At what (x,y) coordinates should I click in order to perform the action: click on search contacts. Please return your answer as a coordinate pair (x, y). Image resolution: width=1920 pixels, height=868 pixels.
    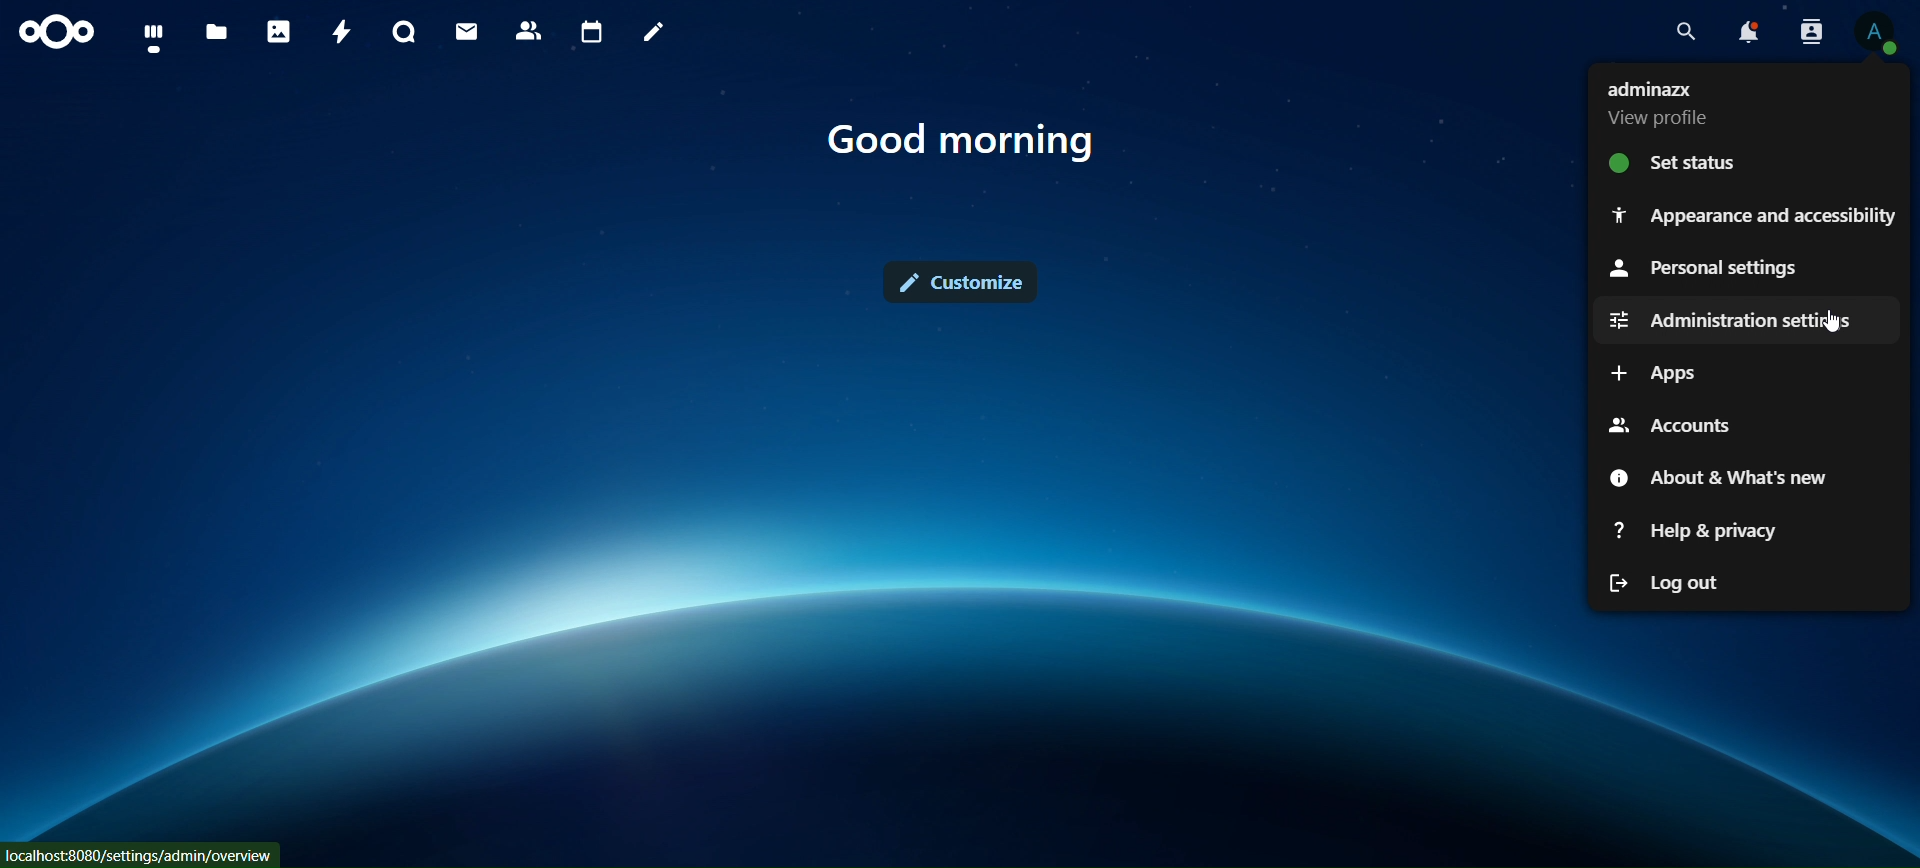
    Looking at the image, I should click on (1802, 31).